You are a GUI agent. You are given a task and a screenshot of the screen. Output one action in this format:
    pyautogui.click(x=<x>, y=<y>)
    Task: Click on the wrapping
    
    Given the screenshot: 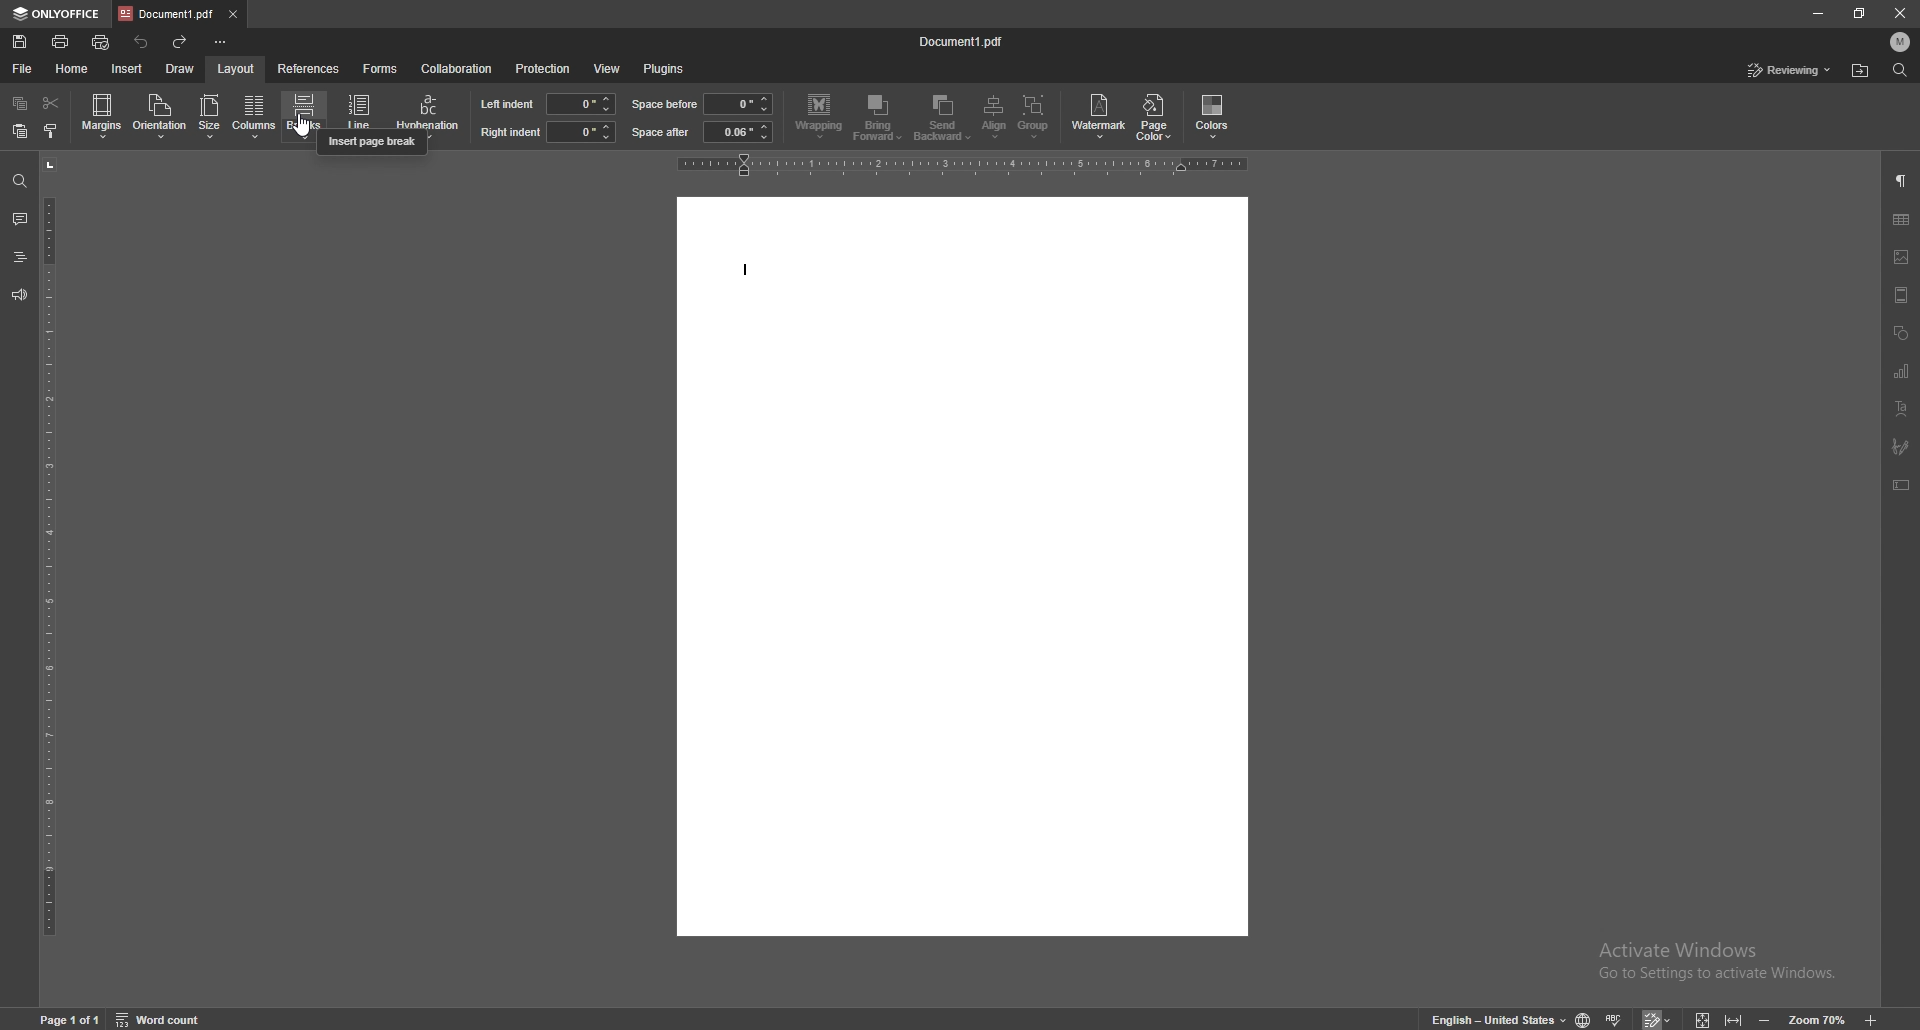 What is the action you would take?
    pyautogui.click(x=820, y=117)
    